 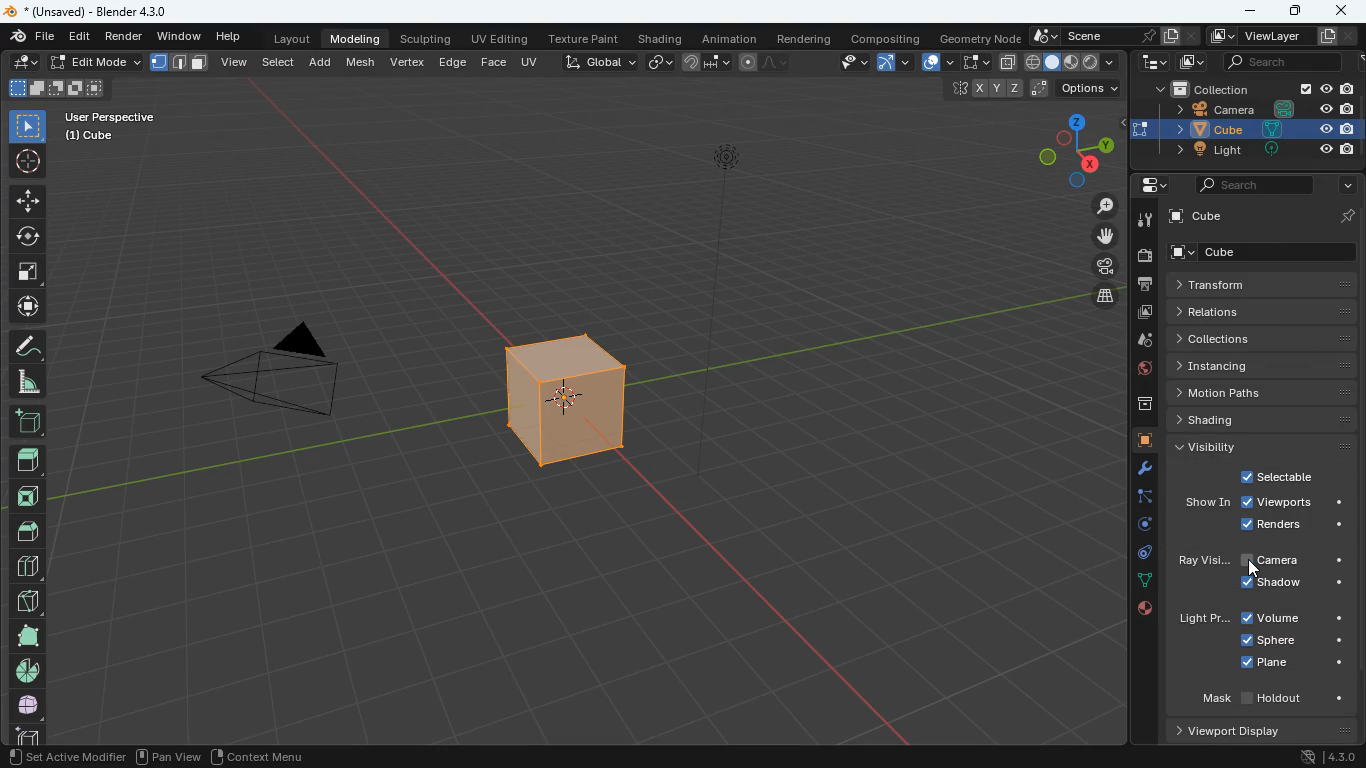 What do you see at coordinates (733, 38) in the screenshot?
I see `animation` at bounding box center [733, 38].